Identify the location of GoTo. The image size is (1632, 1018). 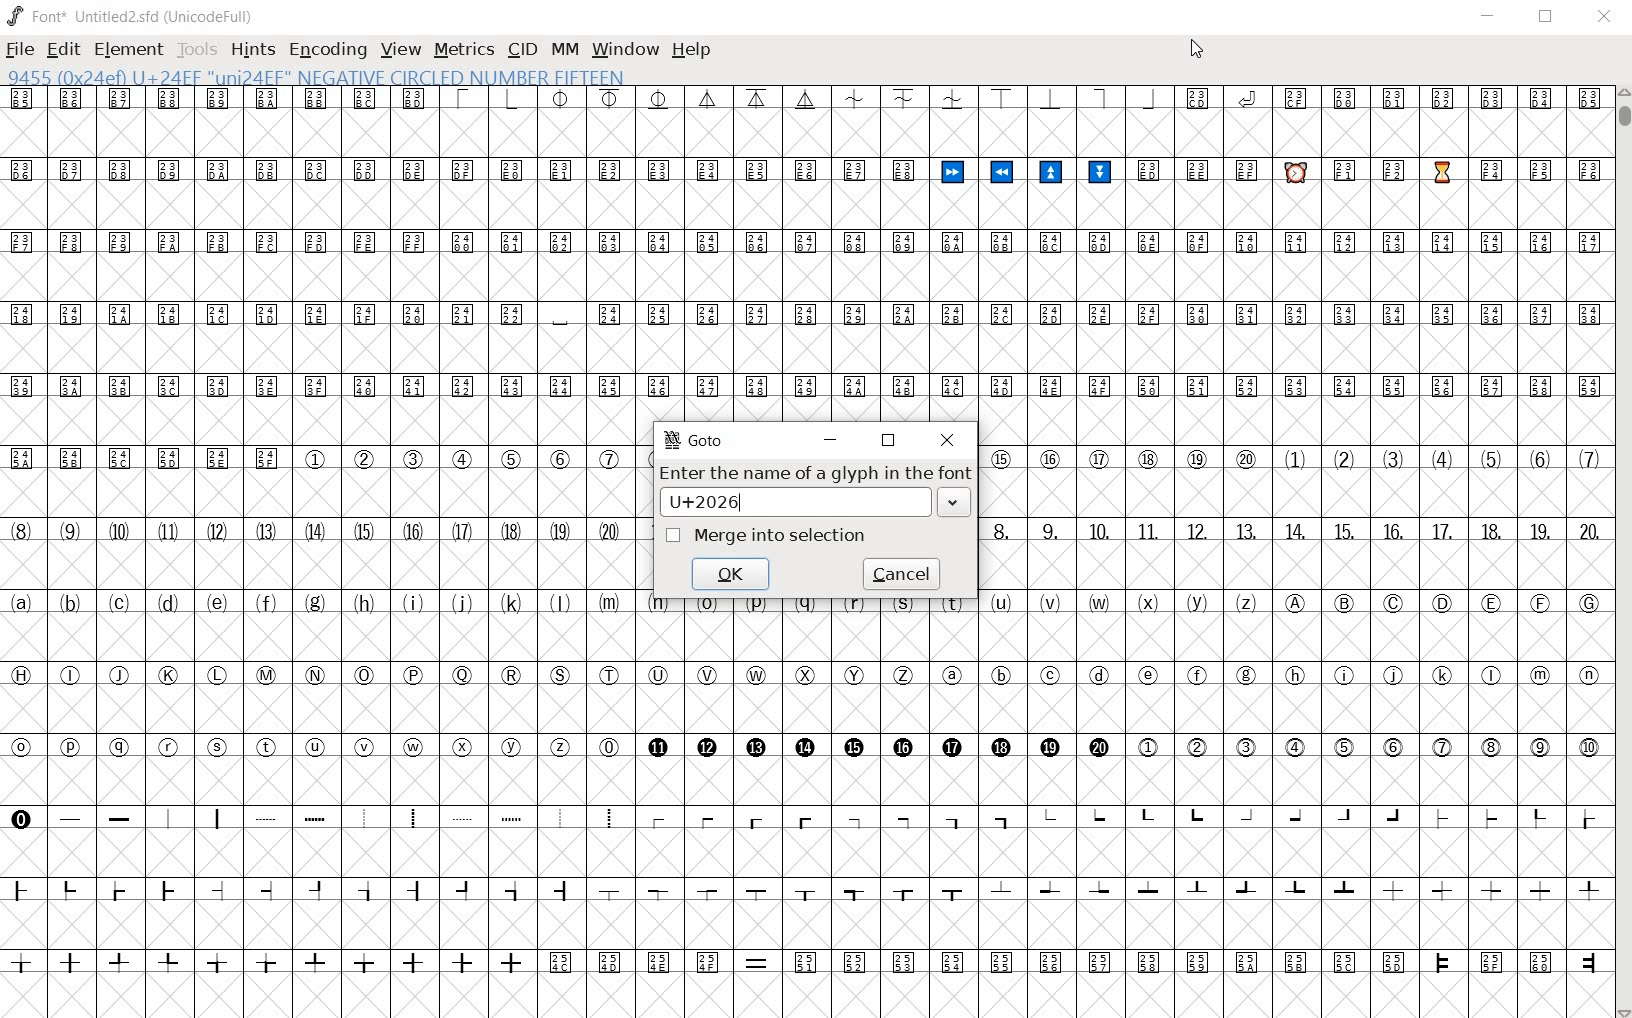
(691, 441).